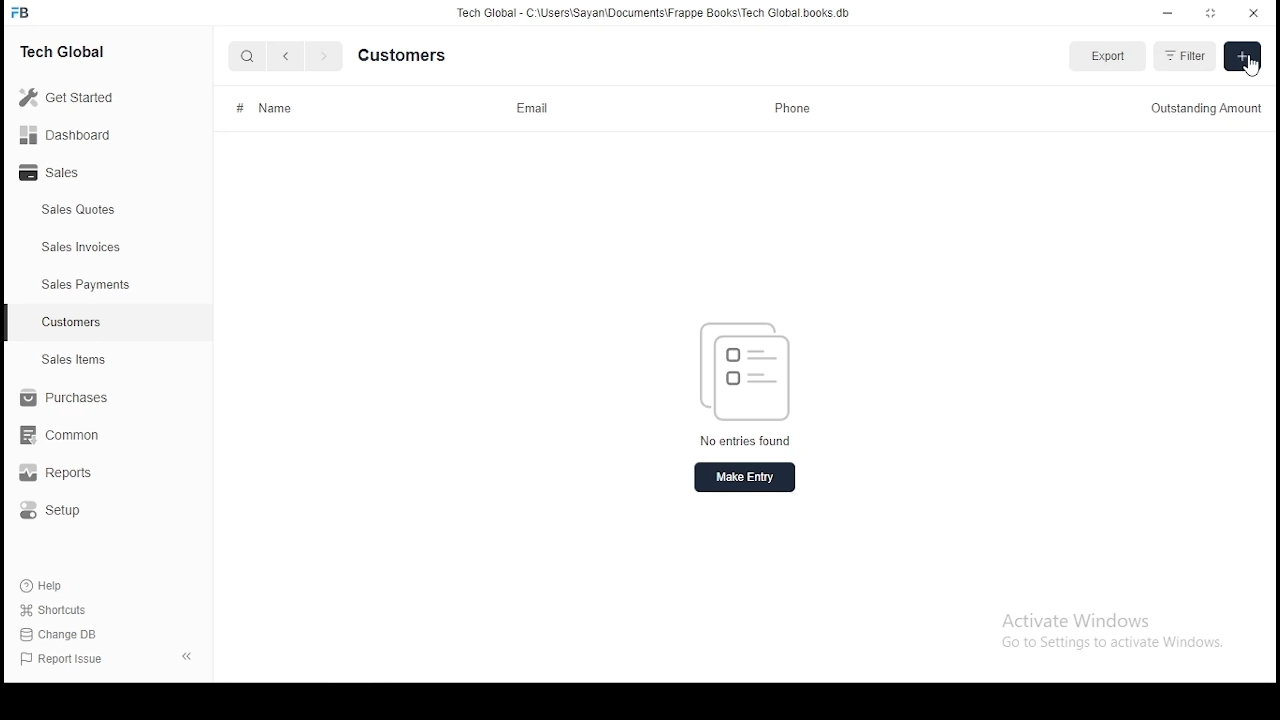  Describe the element at coordinates (67, 50) in the screenshot. I see `tech global` at that location.